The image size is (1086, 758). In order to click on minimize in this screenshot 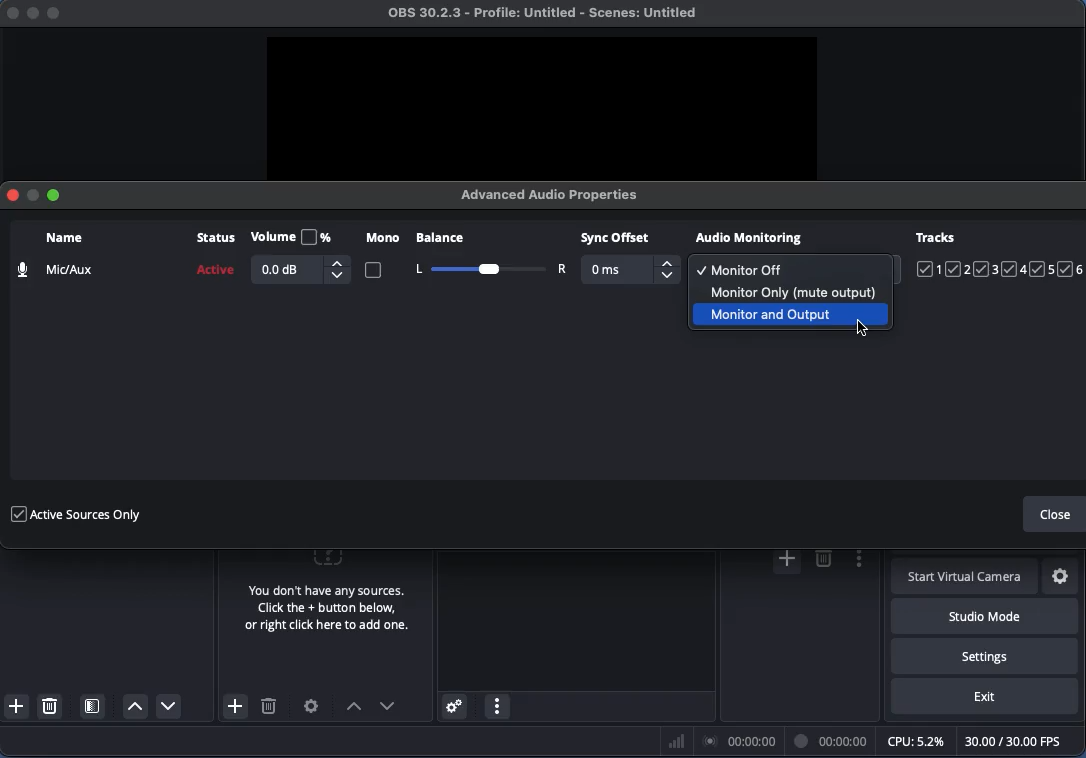, I will do `click(30, 16)`.